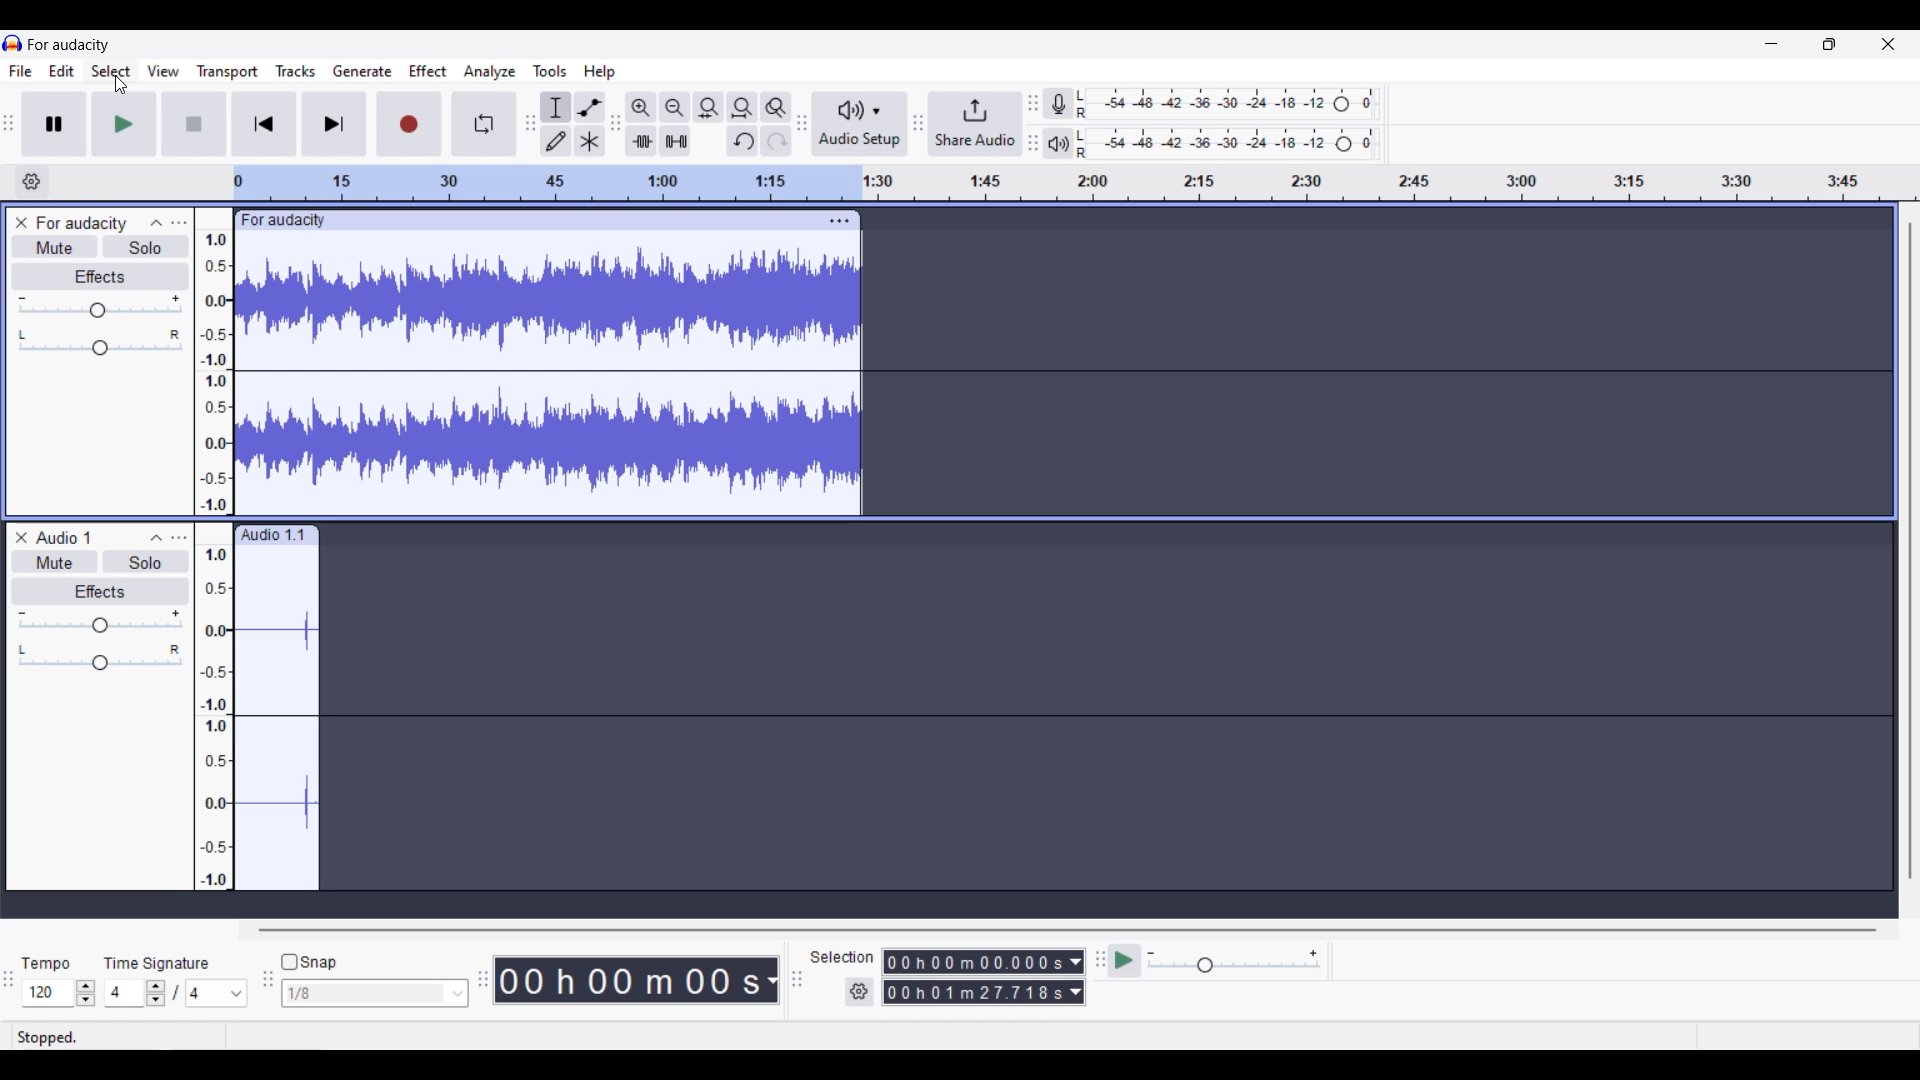 This screenshot has height=1080, width=1920. I want to click on track control panel menu, so click(180, 538).